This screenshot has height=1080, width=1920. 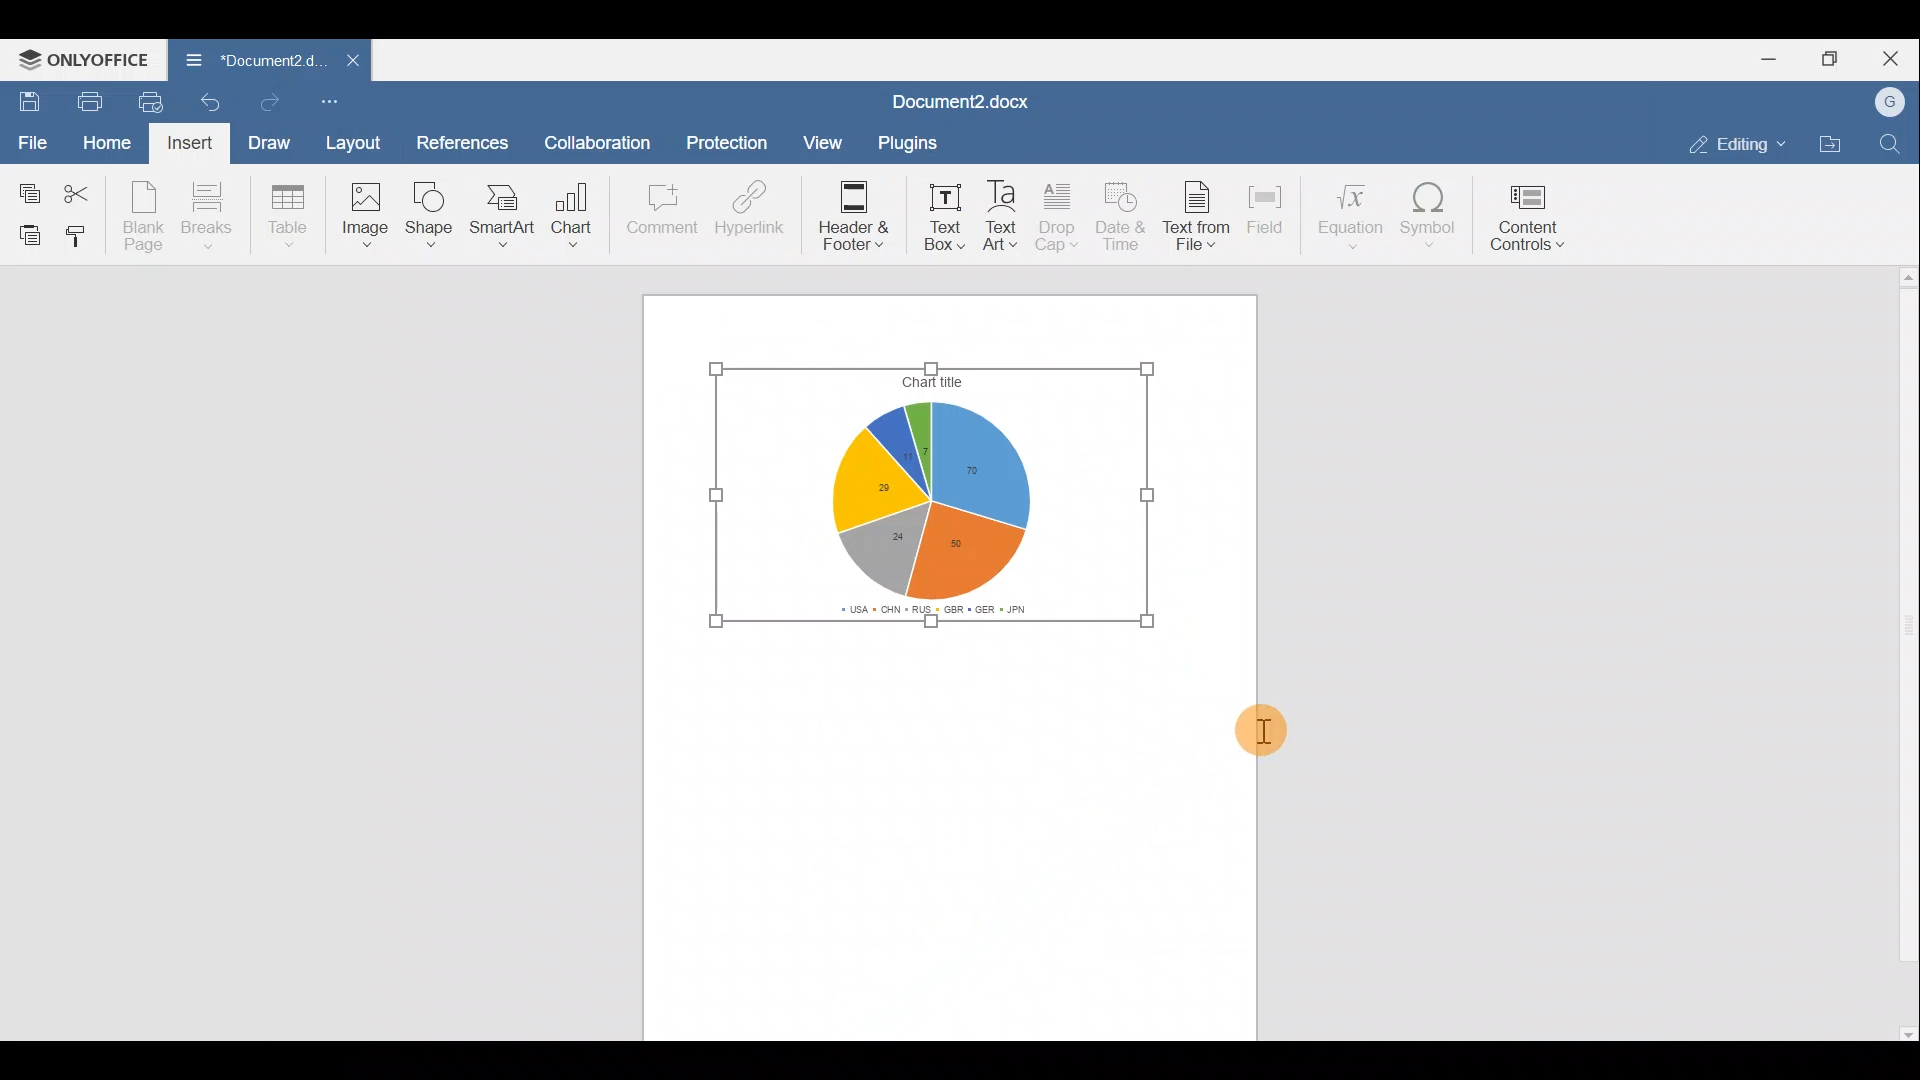 What do you see at coordinates (271, 145) in the screenshot?
I see `Draw` at bounding box center [271, 145].